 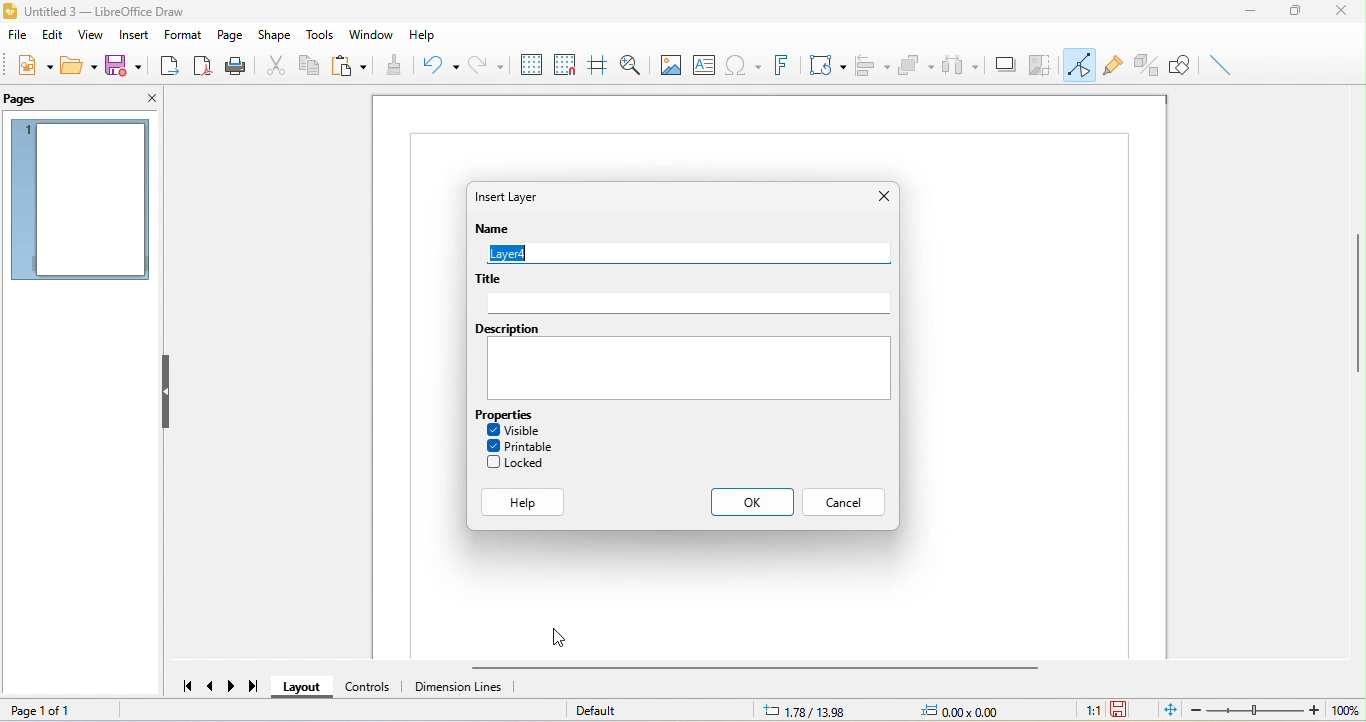 I want to click on save, so click(x=129, y=65).